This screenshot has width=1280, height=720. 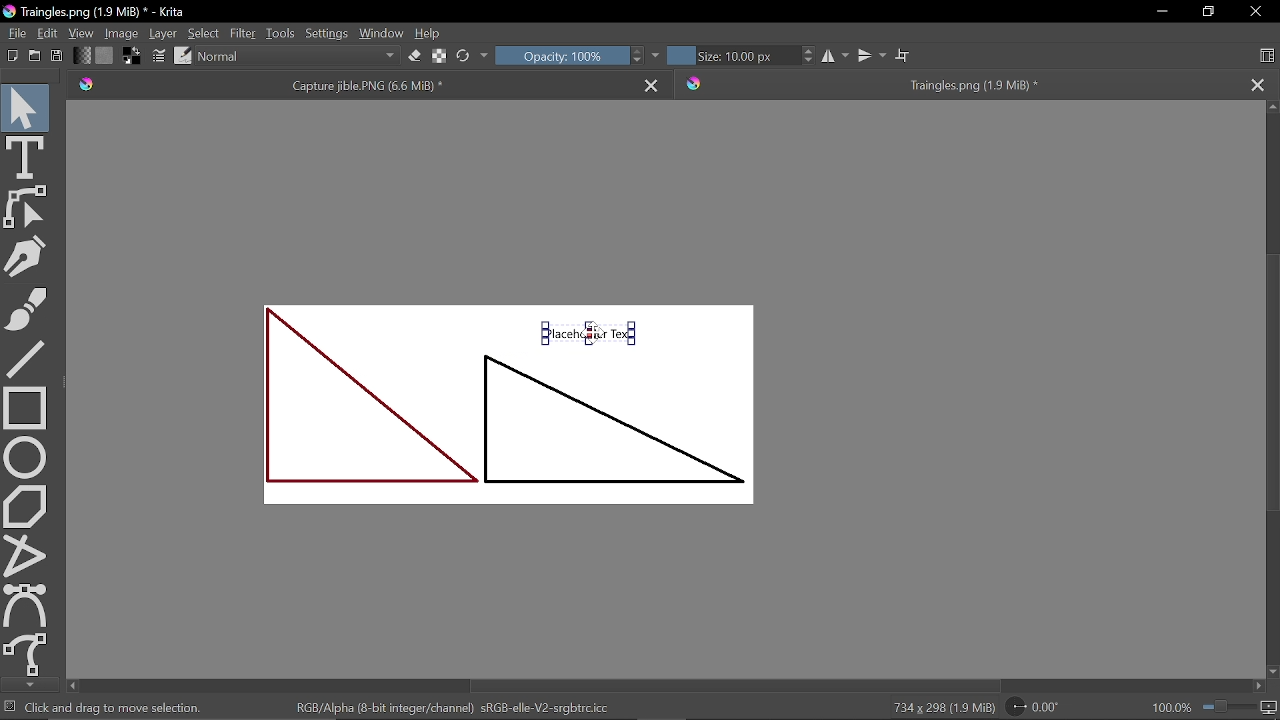 What do you see at coordinates (1272, 389) in the screenshot?
I see `Vertical scrollbar` at bounding box center [1272, 389].